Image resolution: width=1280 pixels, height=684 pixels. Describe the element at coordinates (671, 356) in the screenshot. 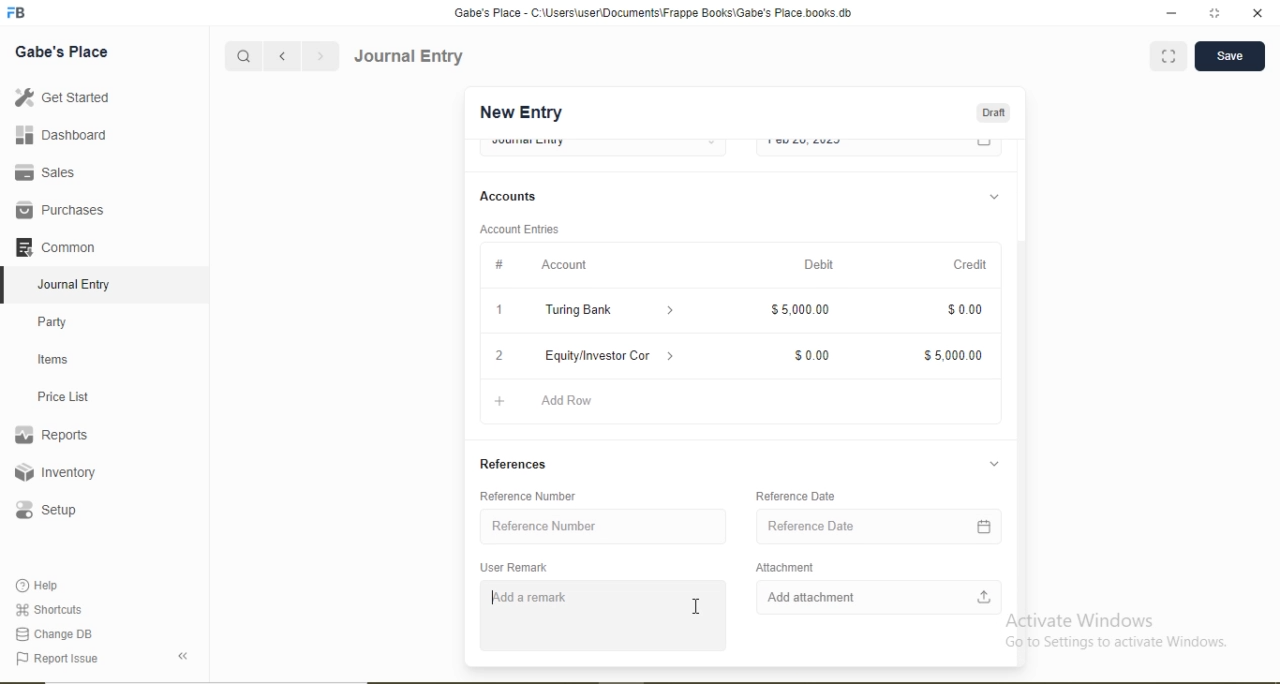

I see `Dropdown` at that location.